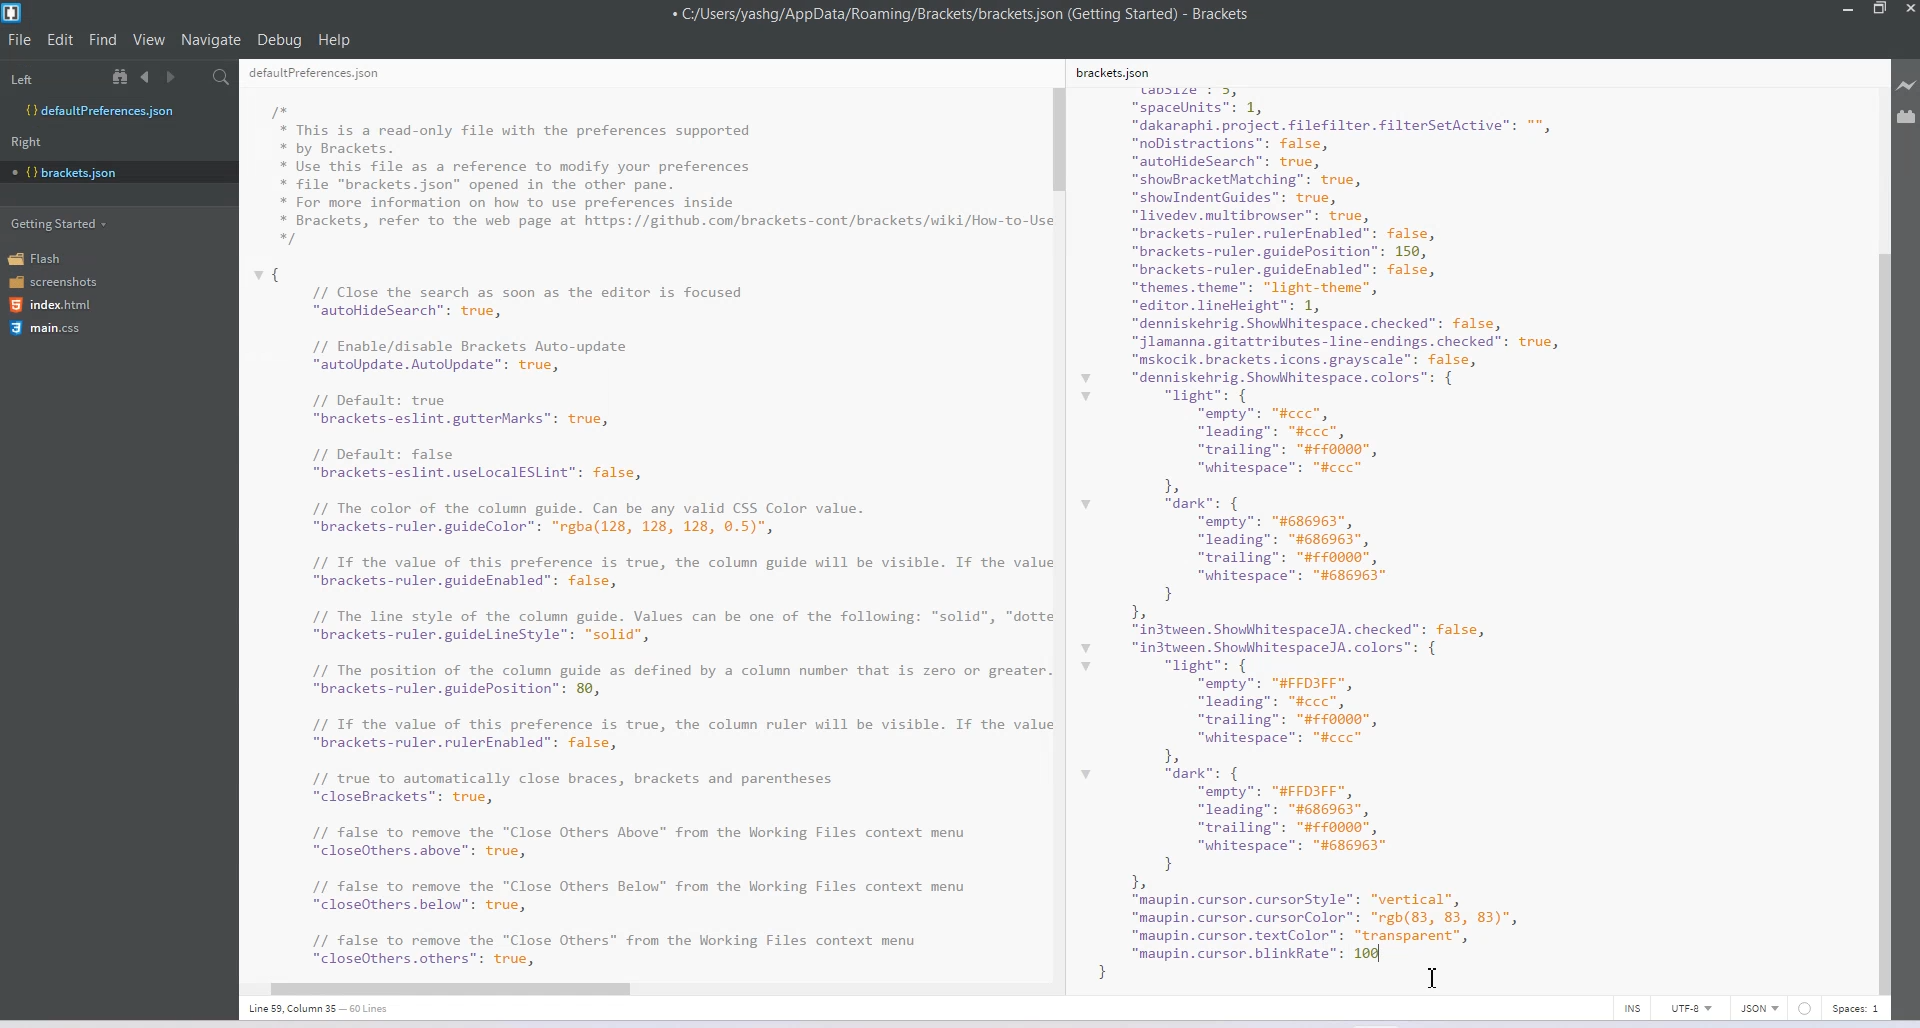 This screenshot has height=1028, width=1920. Describe the element at coordinates (148, 76) in the screenshot. I see `Navigate Backward` at that location.